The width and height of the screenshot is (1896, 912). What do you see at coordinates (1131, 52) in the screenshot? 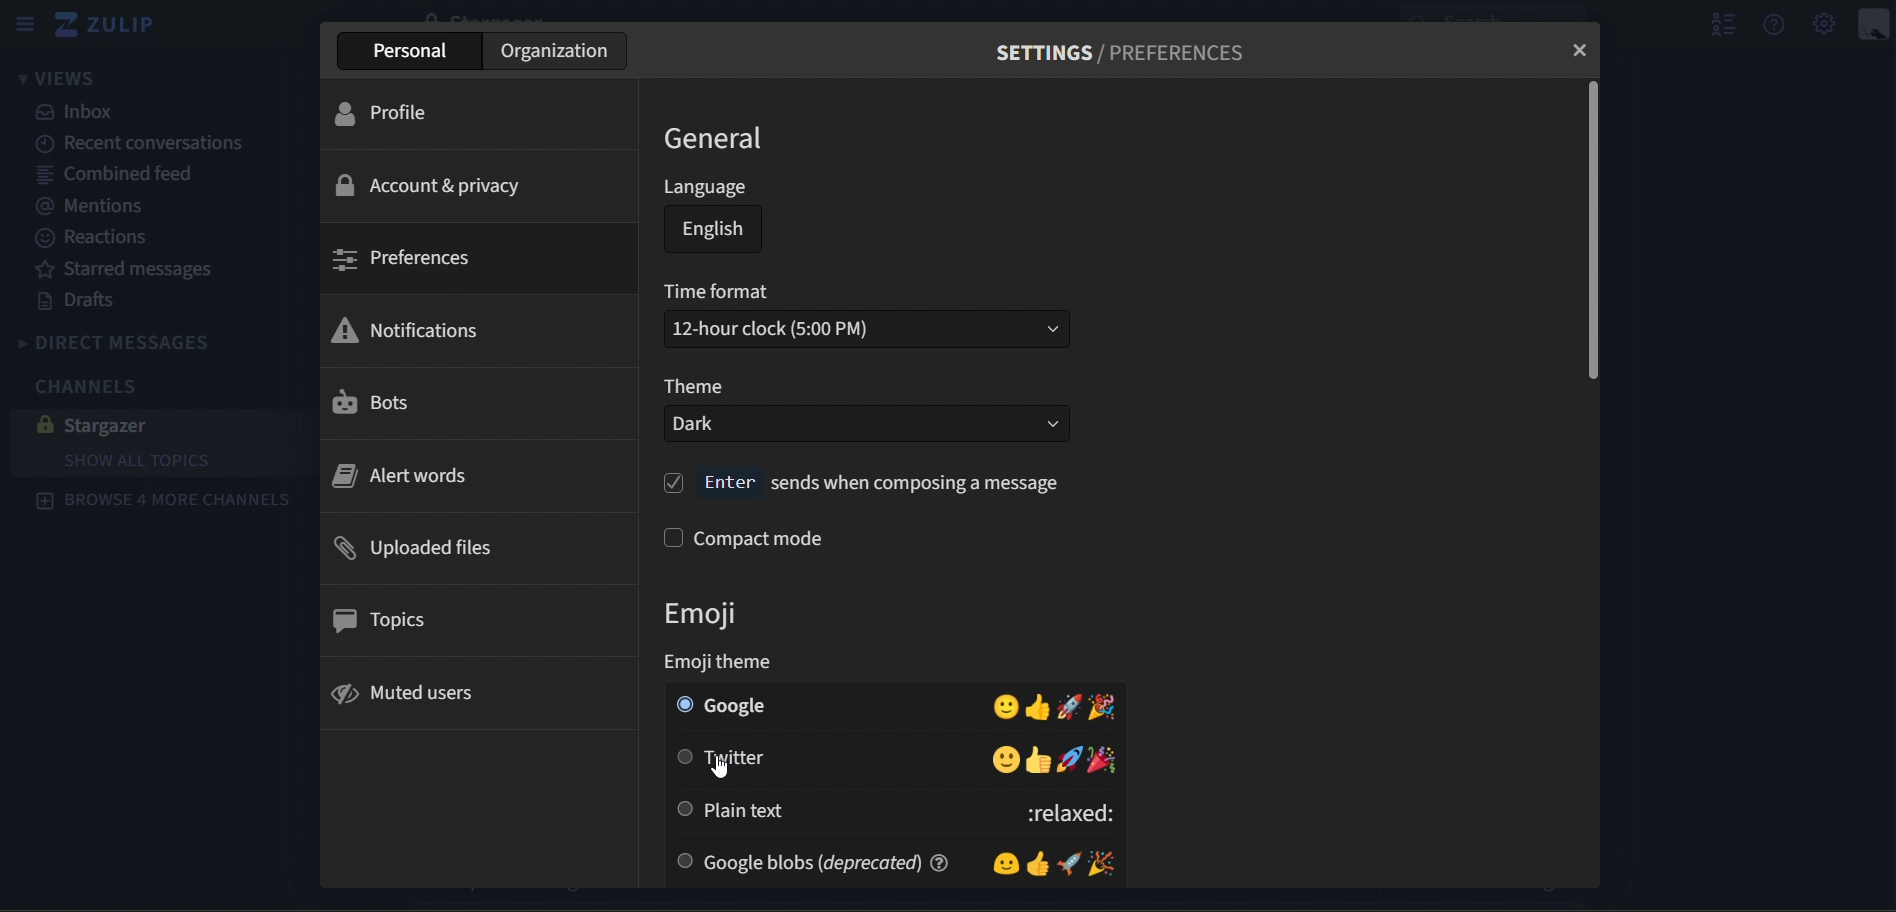
I see `settings/preferences` at bounding box center [1131, 52].